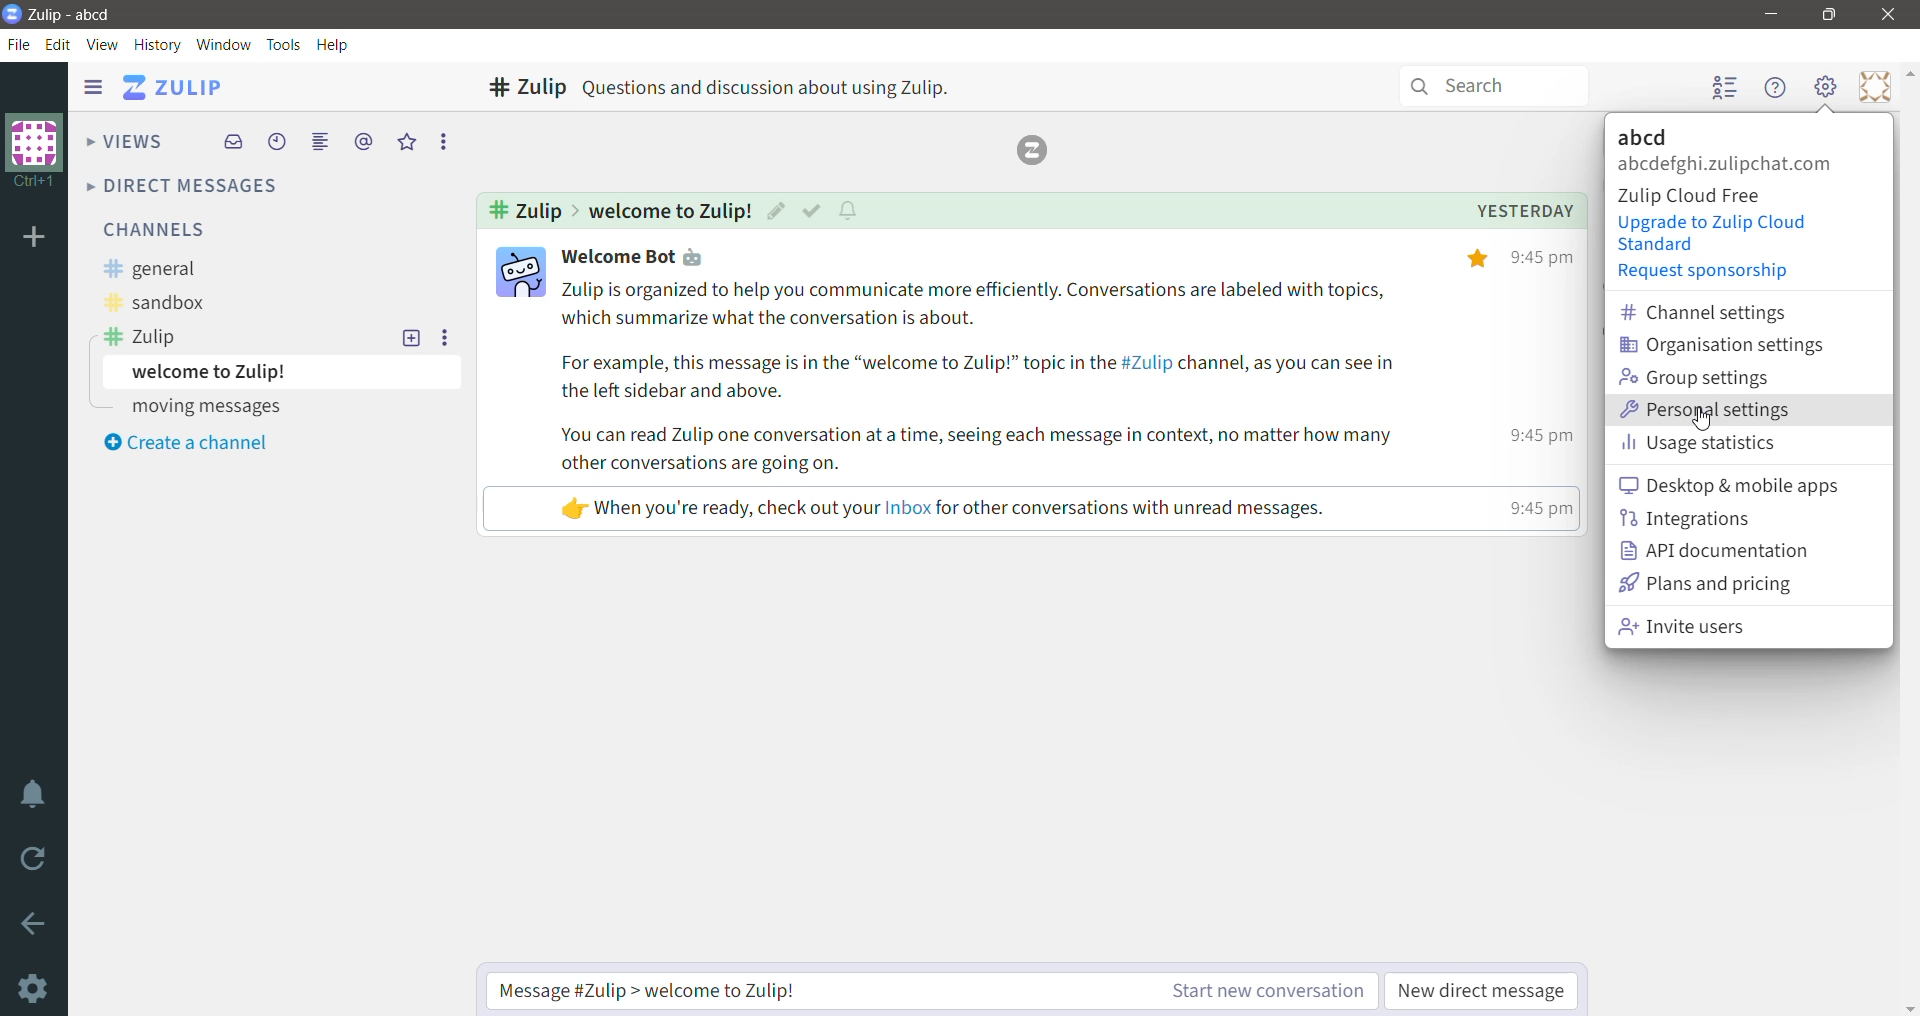  I want to click on Personal settings, so click(1750, 410).